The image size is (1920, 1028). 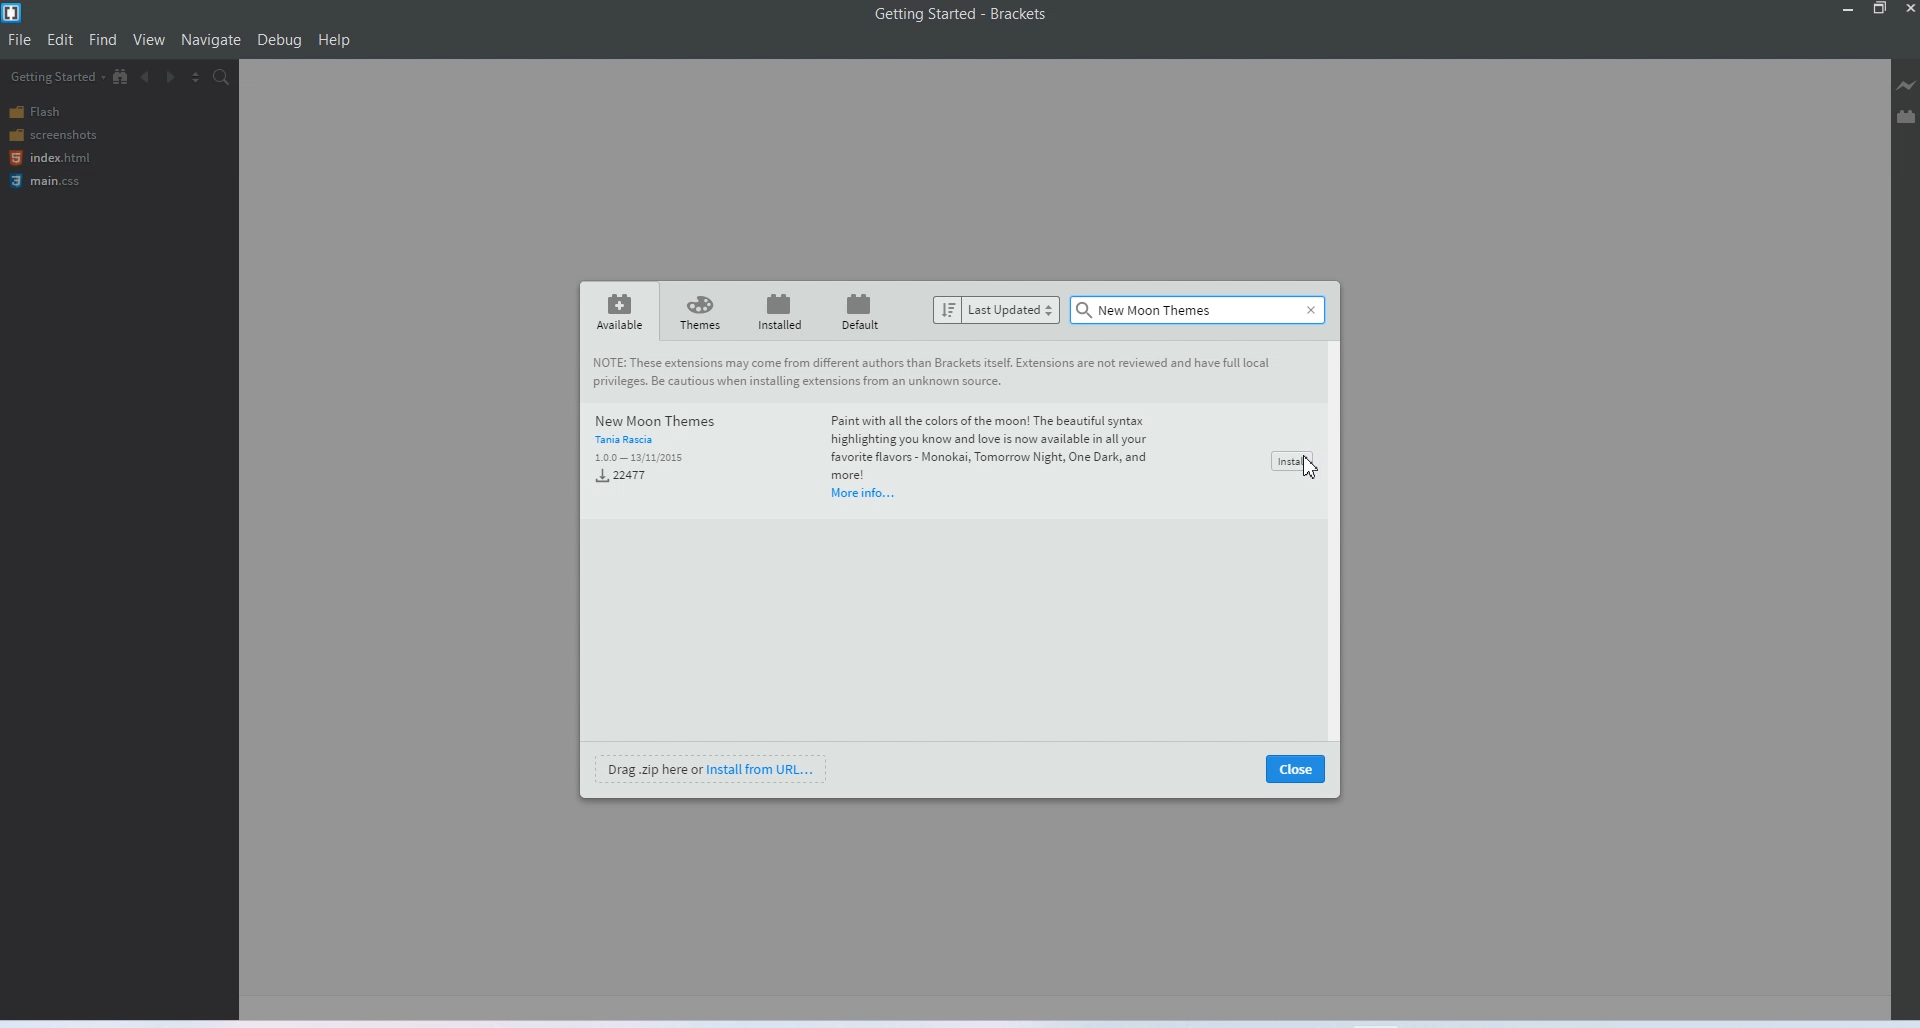 What do you see at coordinates (711, 768) in the screenshot?
I see `Install from URL` at bounding box center [711, 768].